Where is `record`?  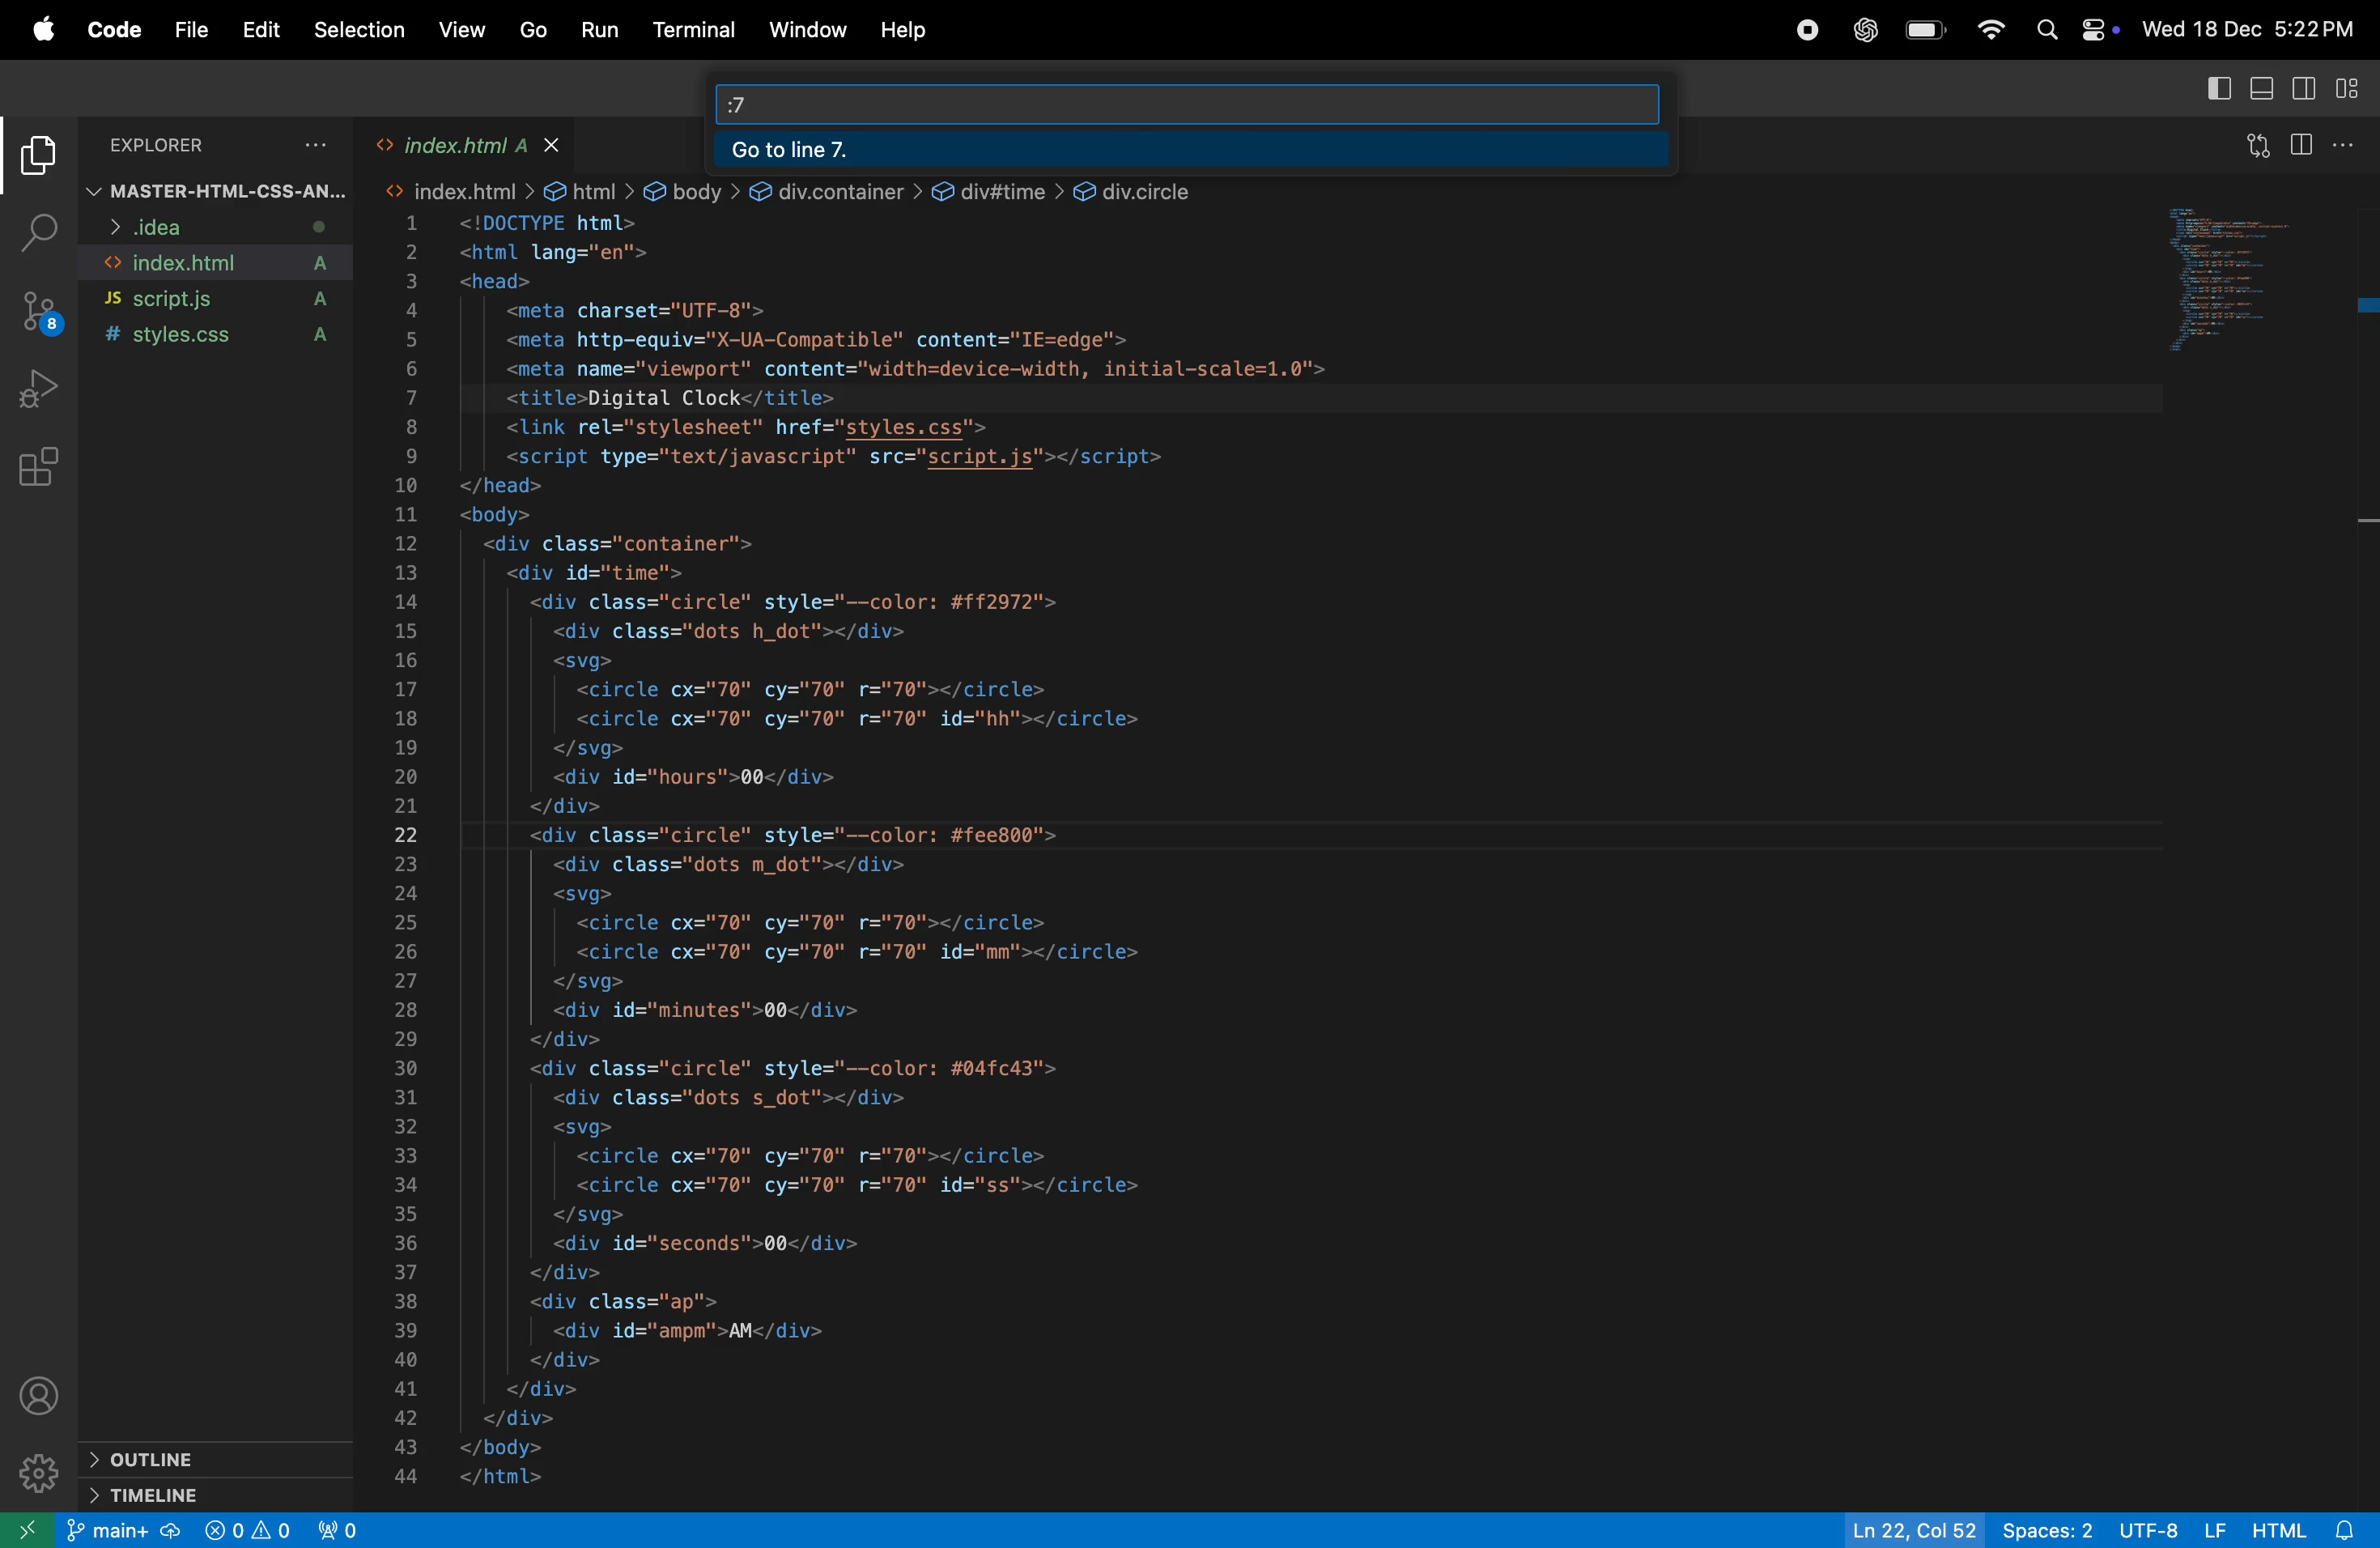
record is located at coordinates (1802, 34).